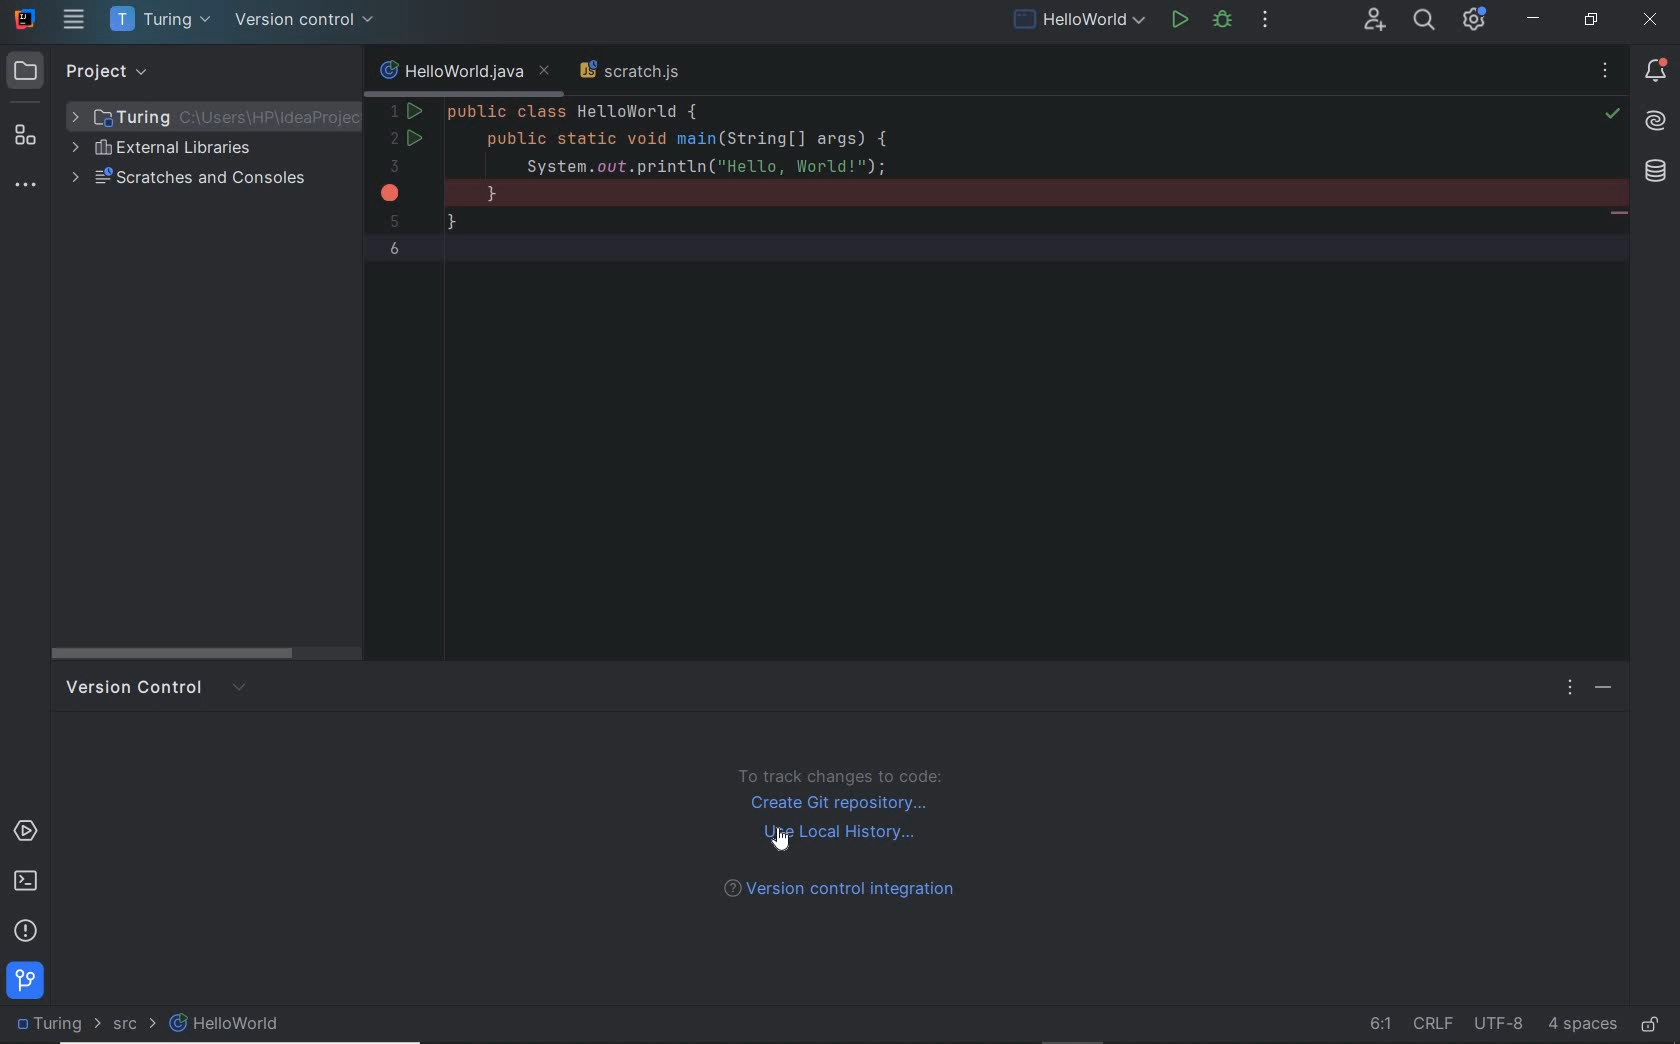 Image resolution: width=1680 pixels, height=1044 pixels. What do you see at coordinates (192, 178) in the screenshot?
I see `scratches and consoles` at bounding box center [192, 178].